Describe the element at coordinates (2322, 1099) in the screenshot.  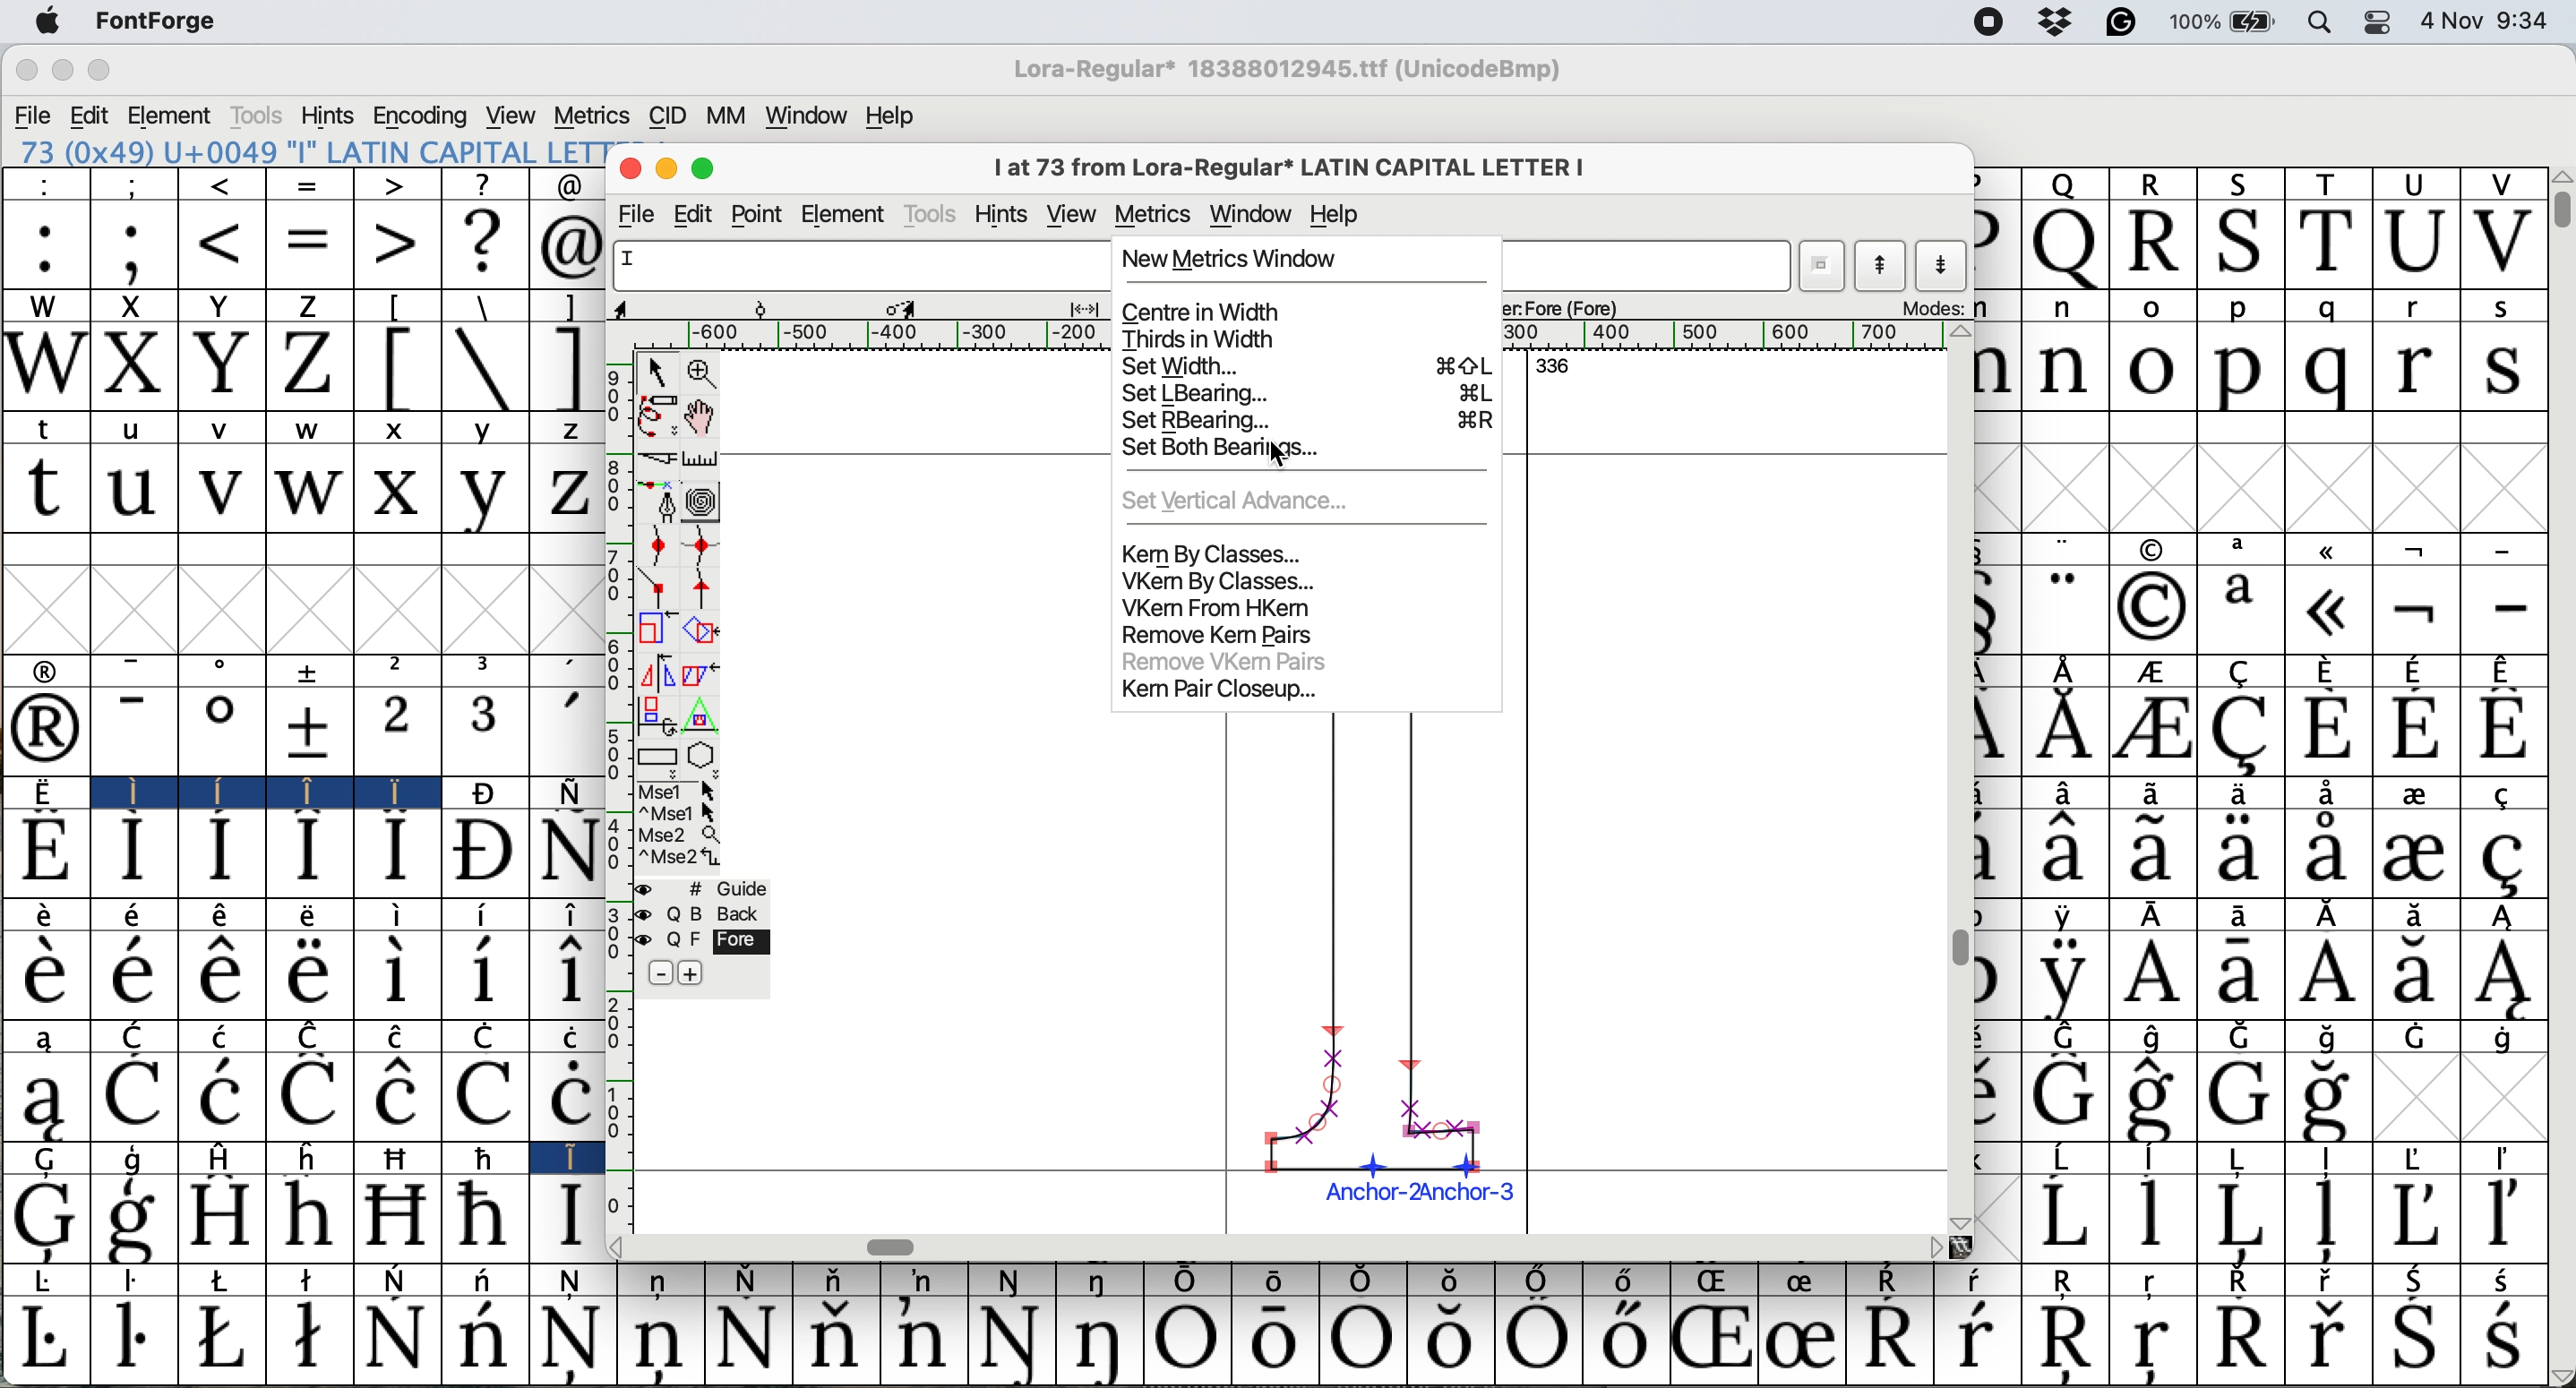
I see `Symbol` at that location.